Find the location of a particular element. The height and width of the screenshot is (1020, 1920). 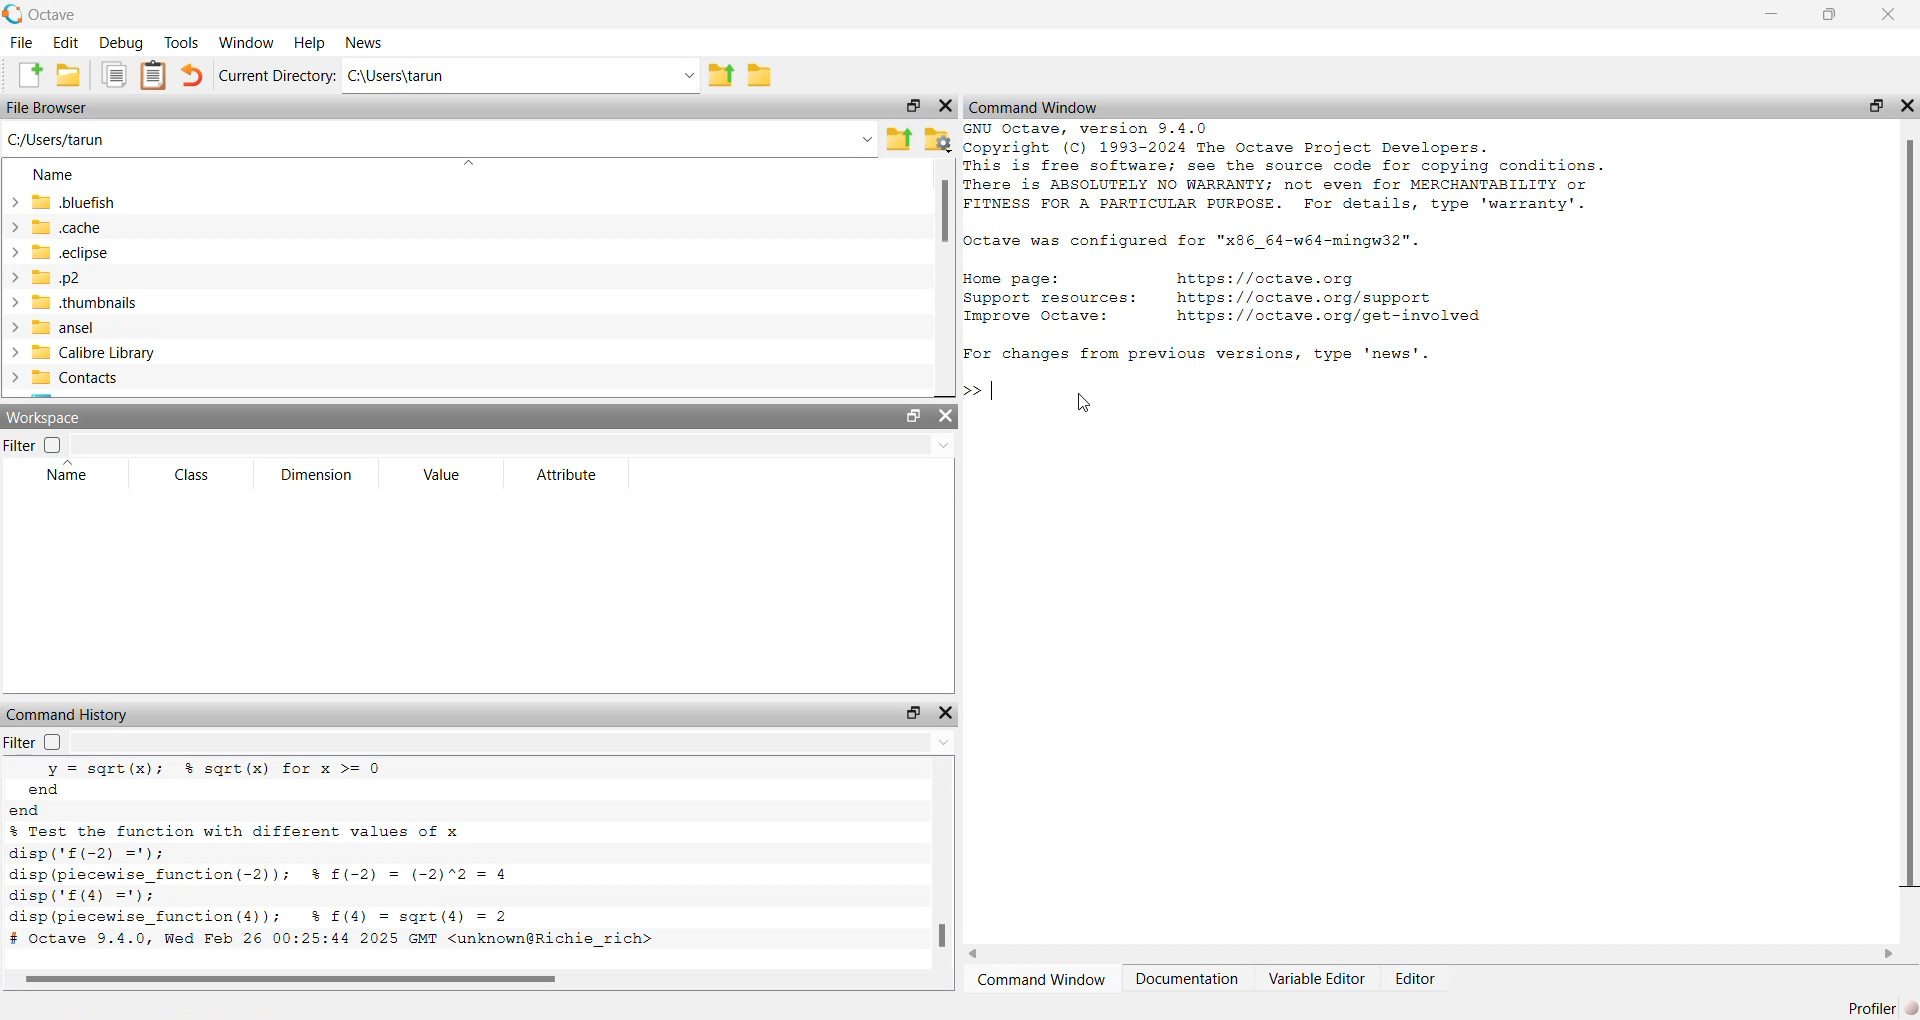

Prompt cursor is located at coordinates (983, 390).